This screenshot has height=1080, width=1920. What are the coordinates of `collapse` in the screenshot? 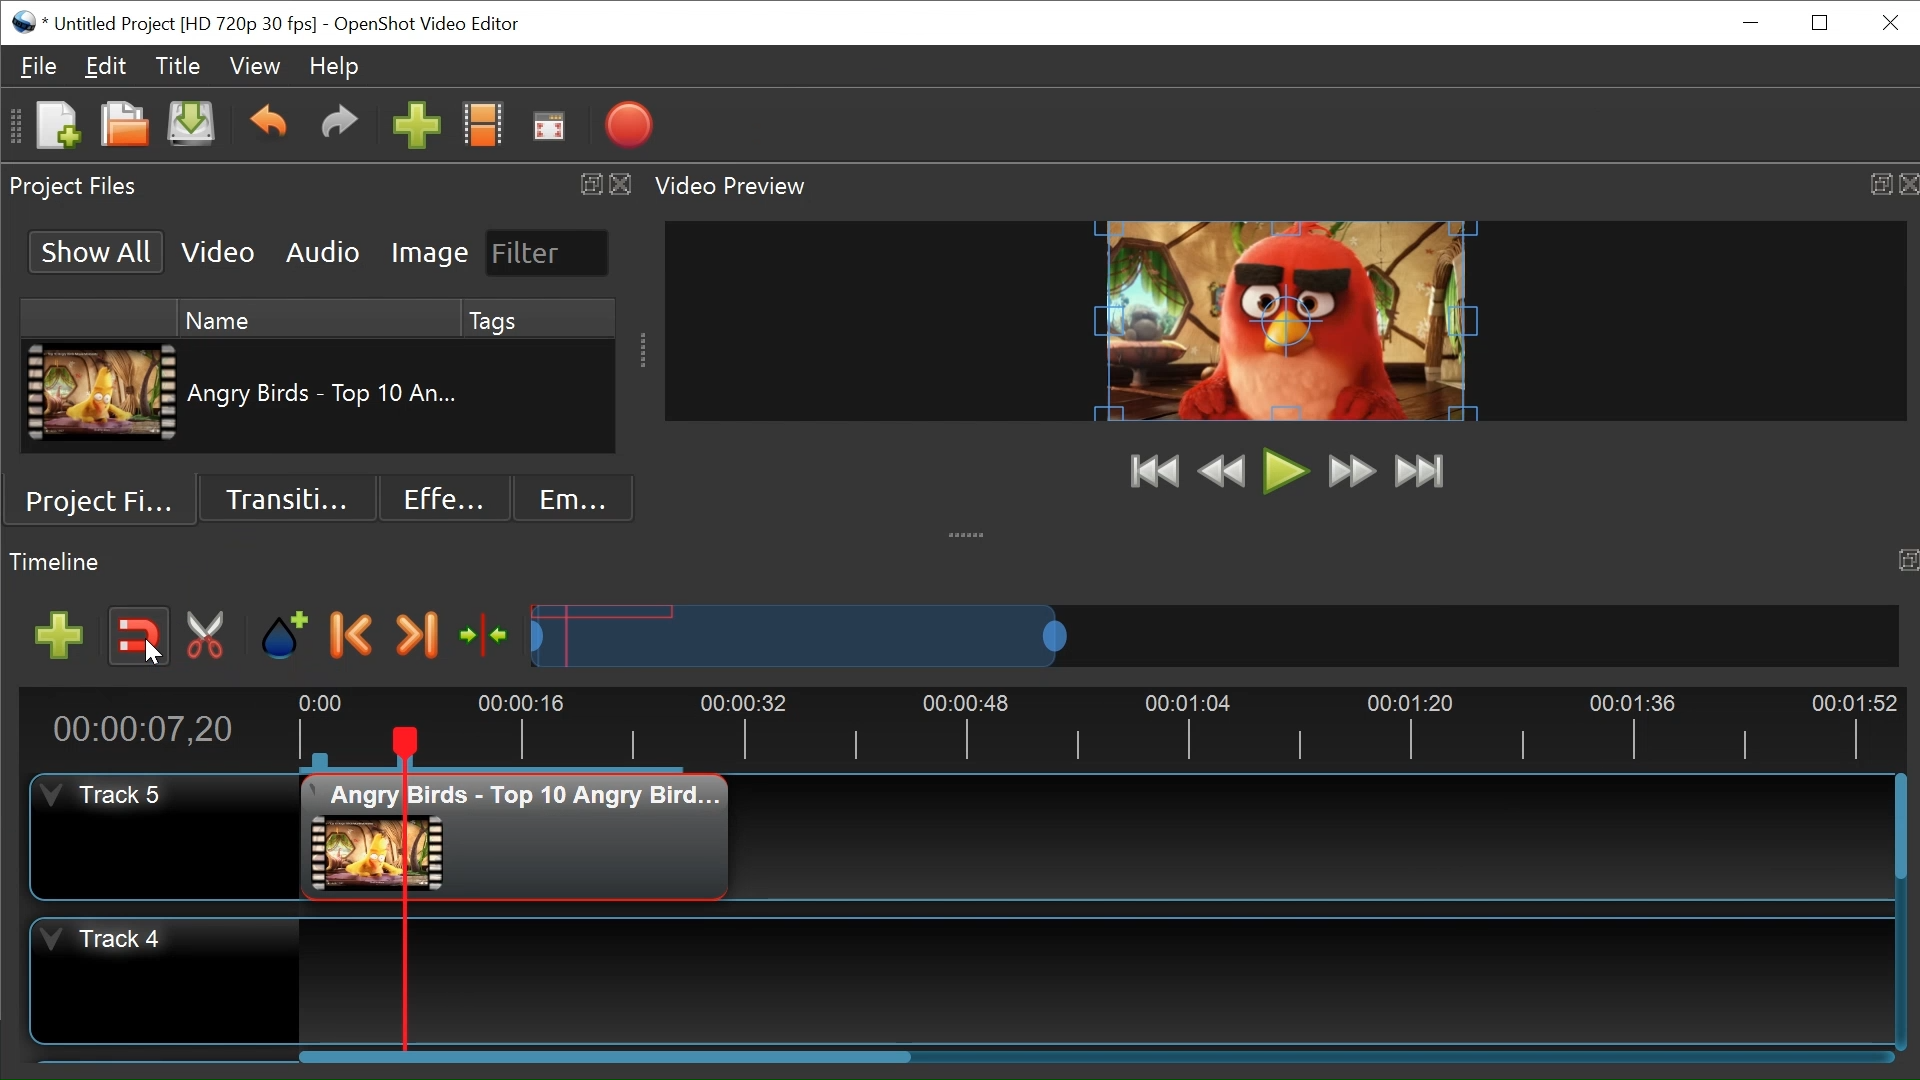 It's located at (971, 530).